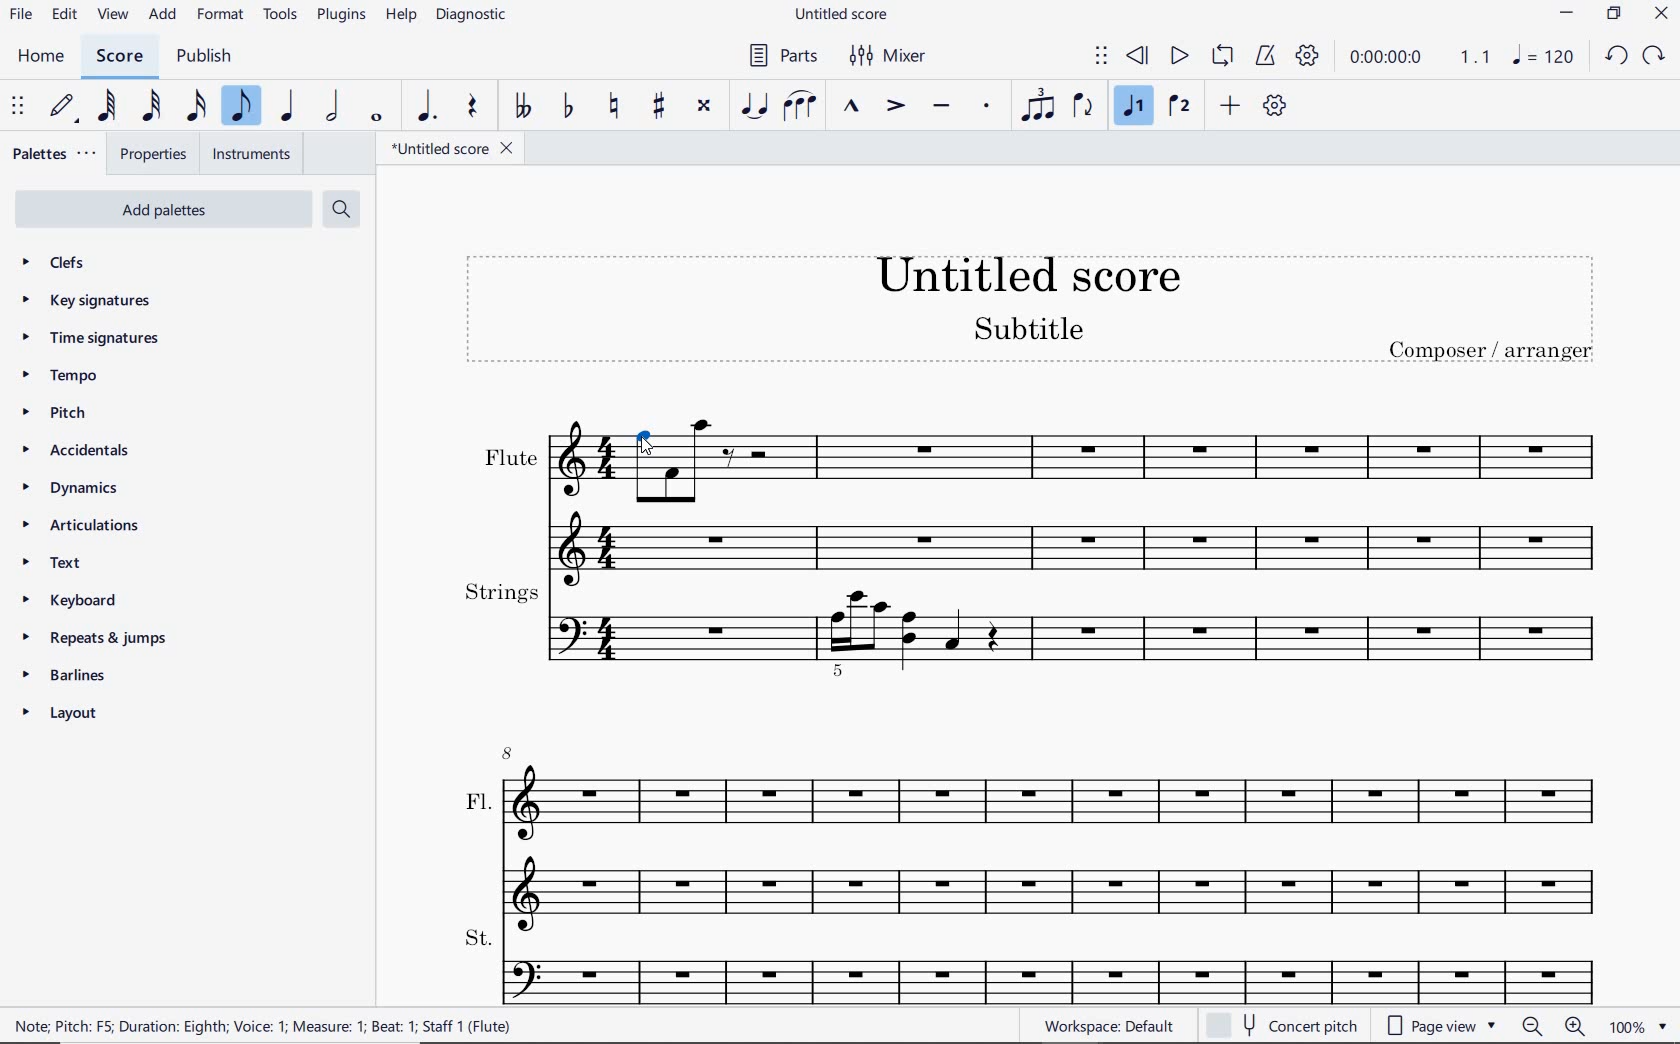 The width and height of the screenshot is (1680, 1044). What do you see at coordinates (942, 107) in the screenshot?
I see `TENUTO` at bounding box center [942, 107].